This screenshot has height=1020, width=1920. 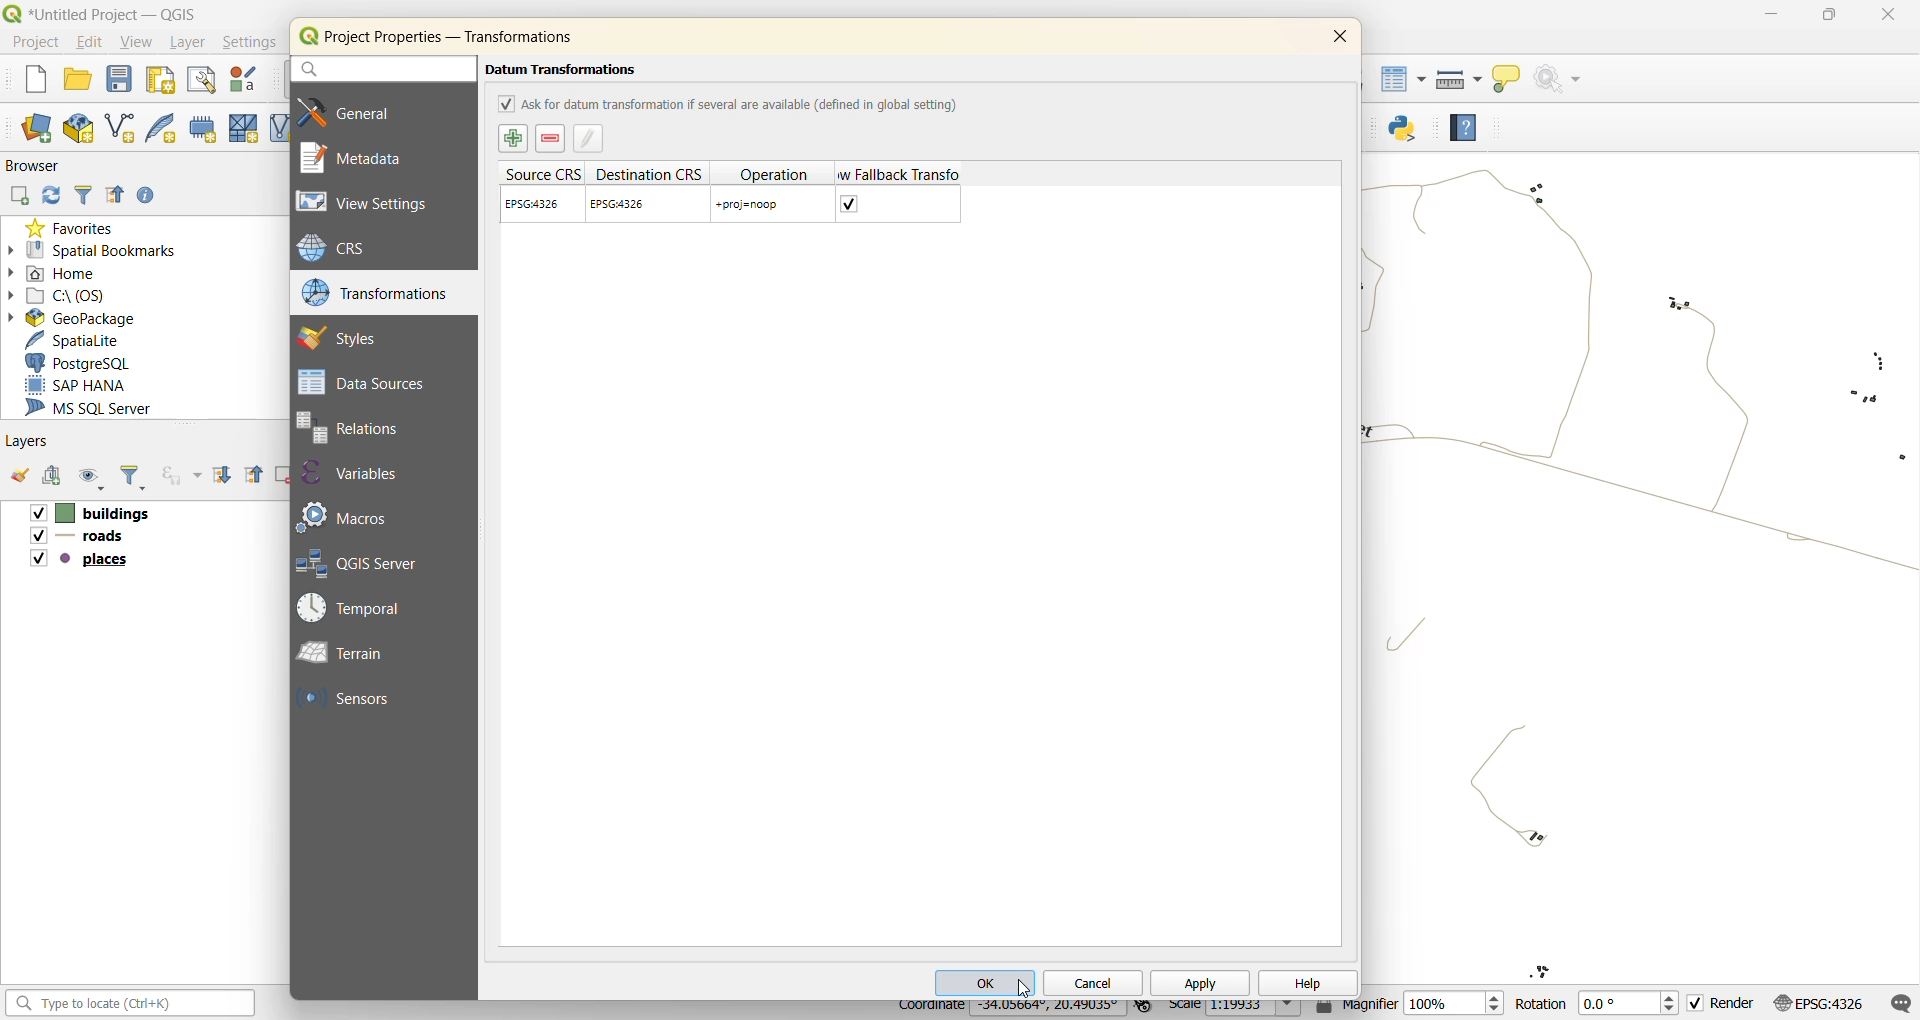 What do you see at coordinates (514, 139) in the screenshot?
I see `select datum transformation` at bounding box center [514, 139].